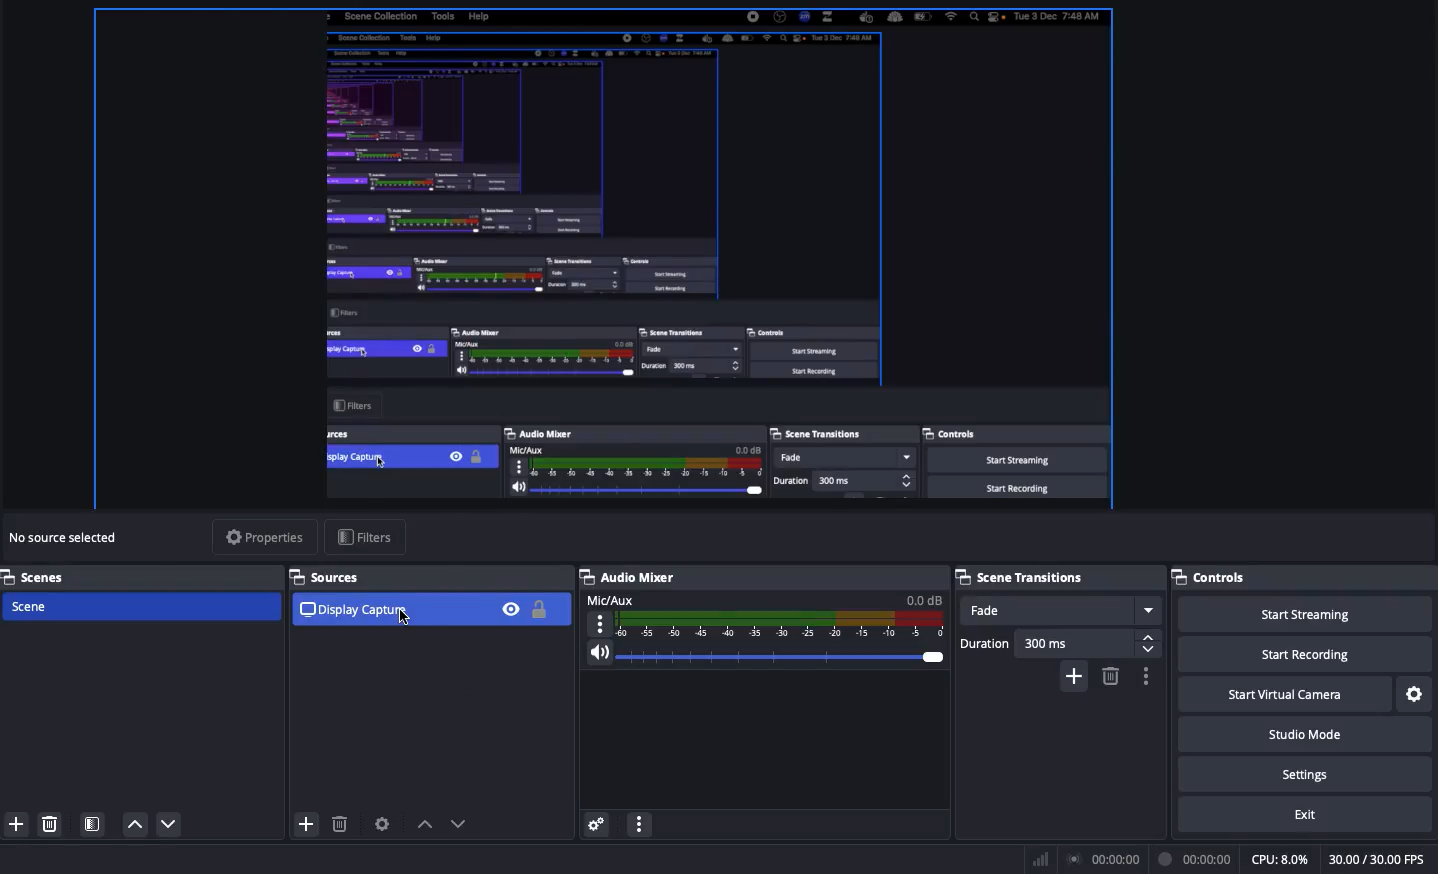 Image resolution: width=1438 pixels, height=874 pixels. What do you see at coordinates (49, 823) in the screenshot?
I see `Delete` at bounding box center [49, 823].